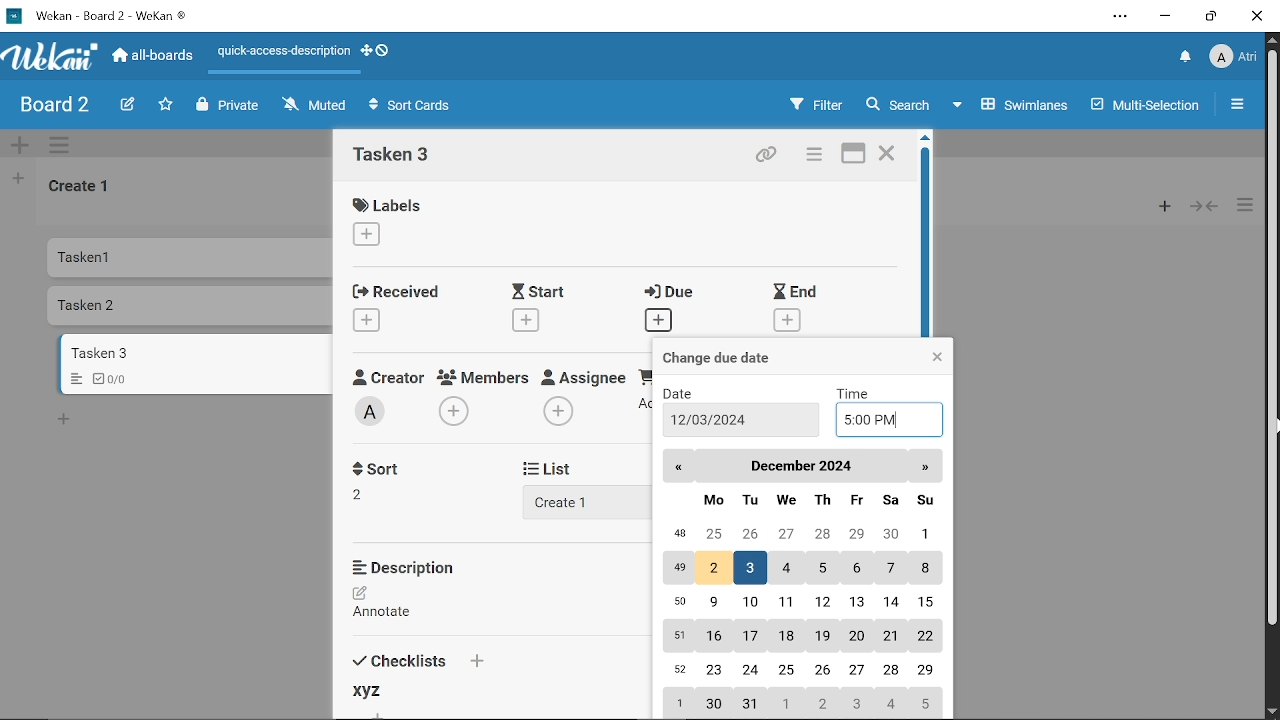  What do you see at coordinates (925, 467) in the screenshot?
I see `Next month` at bounding box center [925, 467].